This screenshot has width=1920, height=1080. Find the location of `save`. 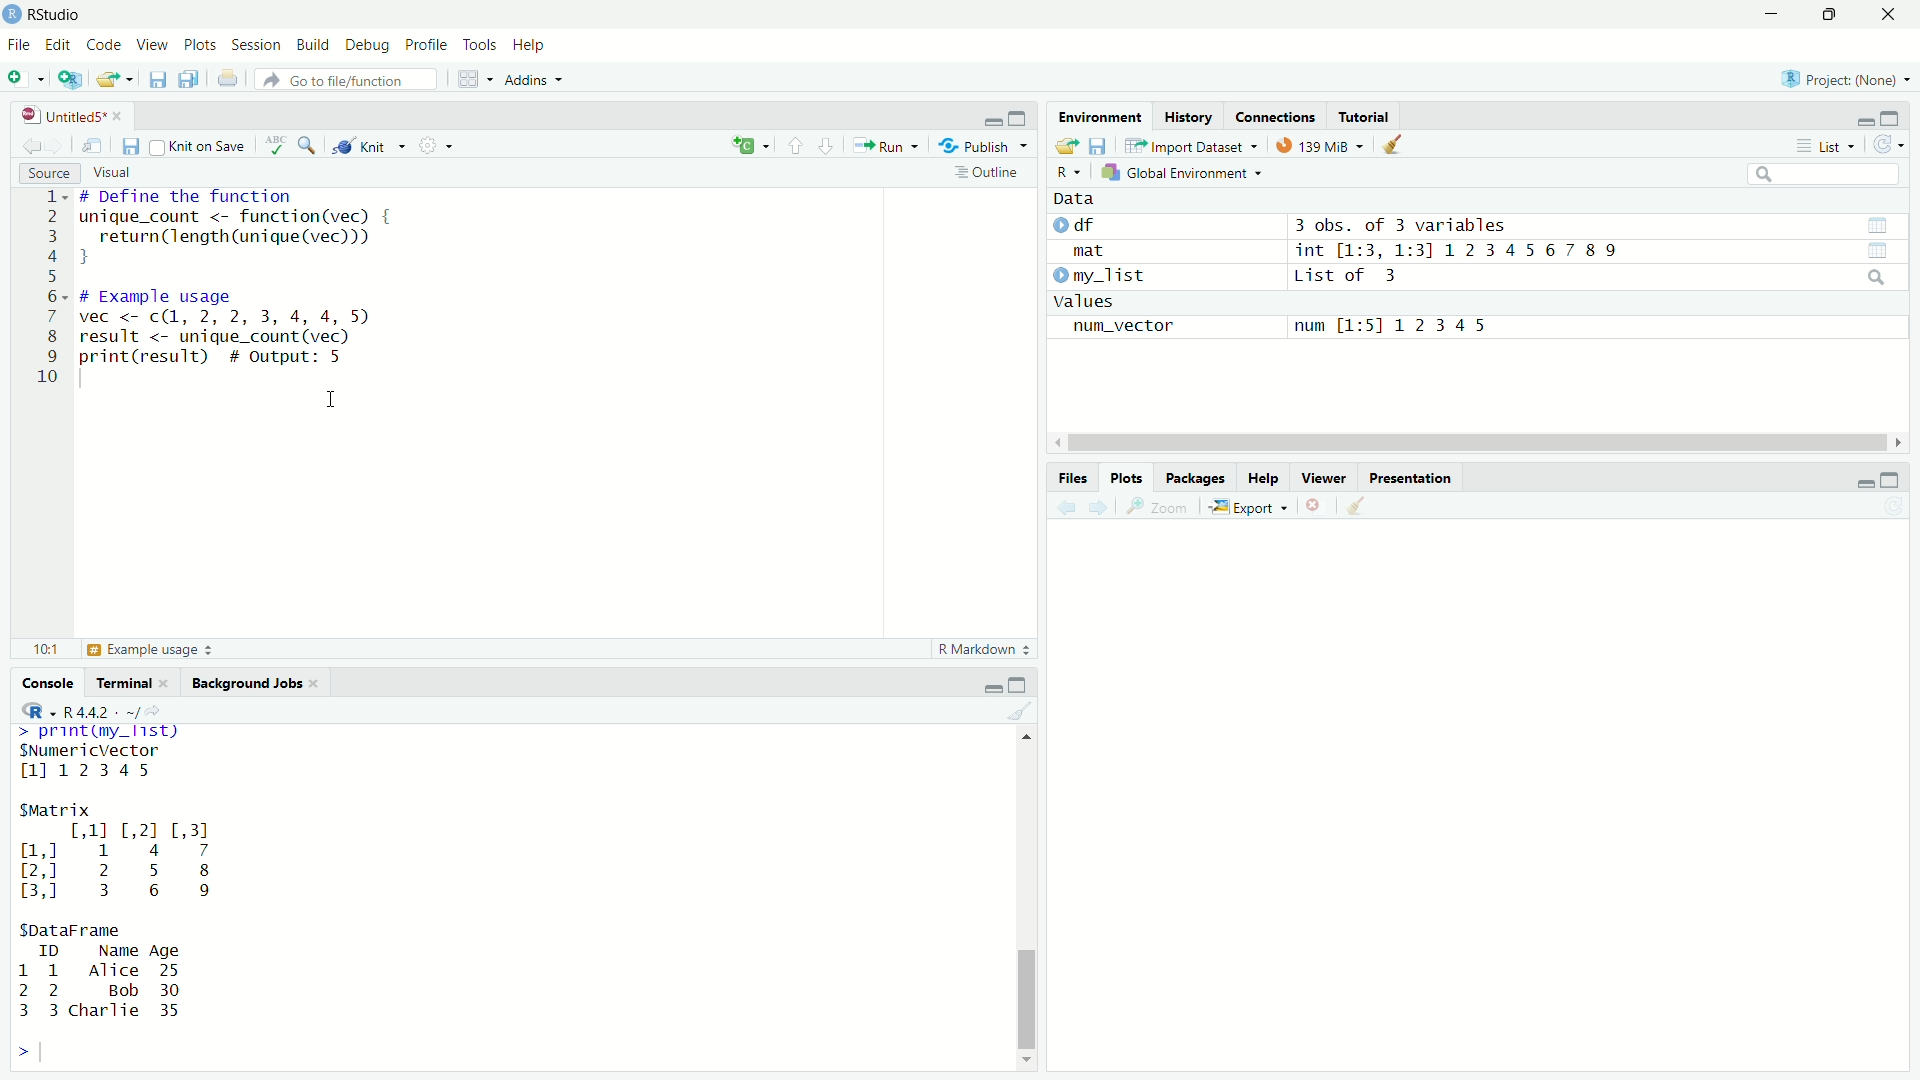

save is located at coordinates (130, 147).